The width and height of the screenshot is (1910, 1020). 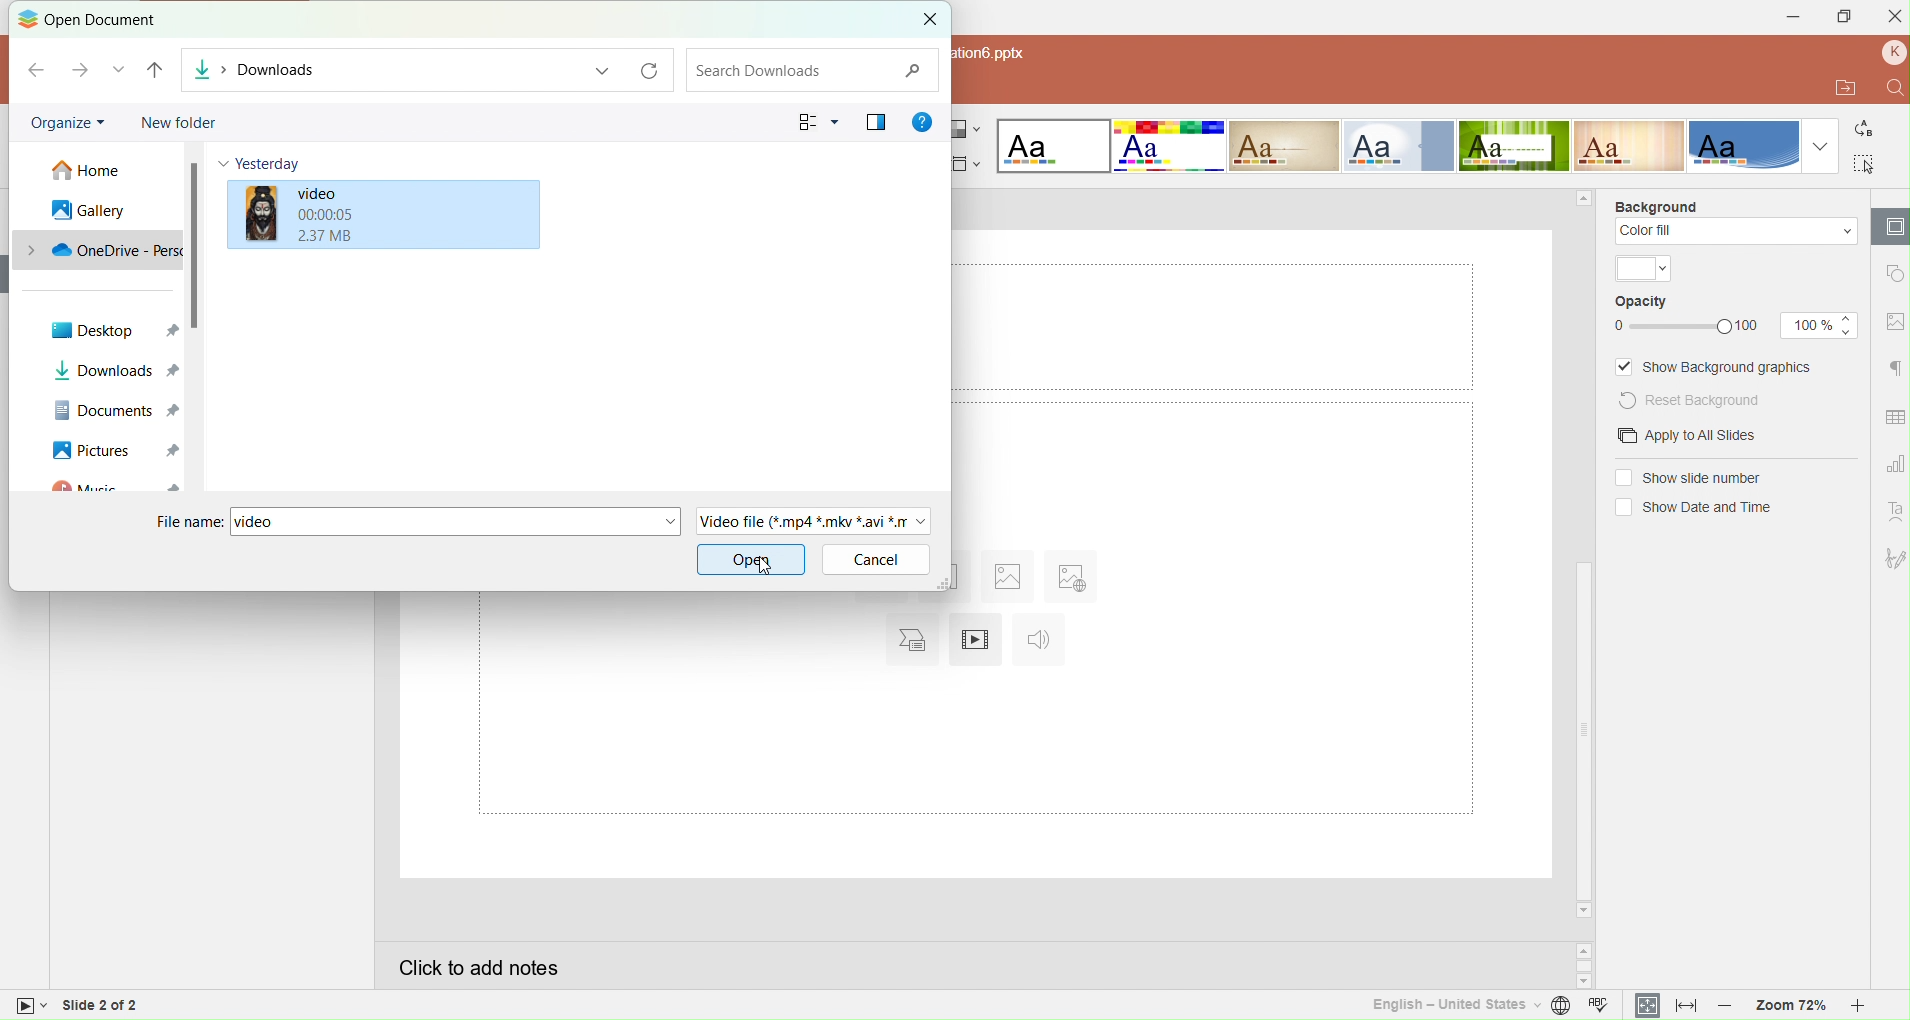 What do you see at coordinates (77, 69) in the screenshot?
I see `Forward` at bounding box center [77, 69].